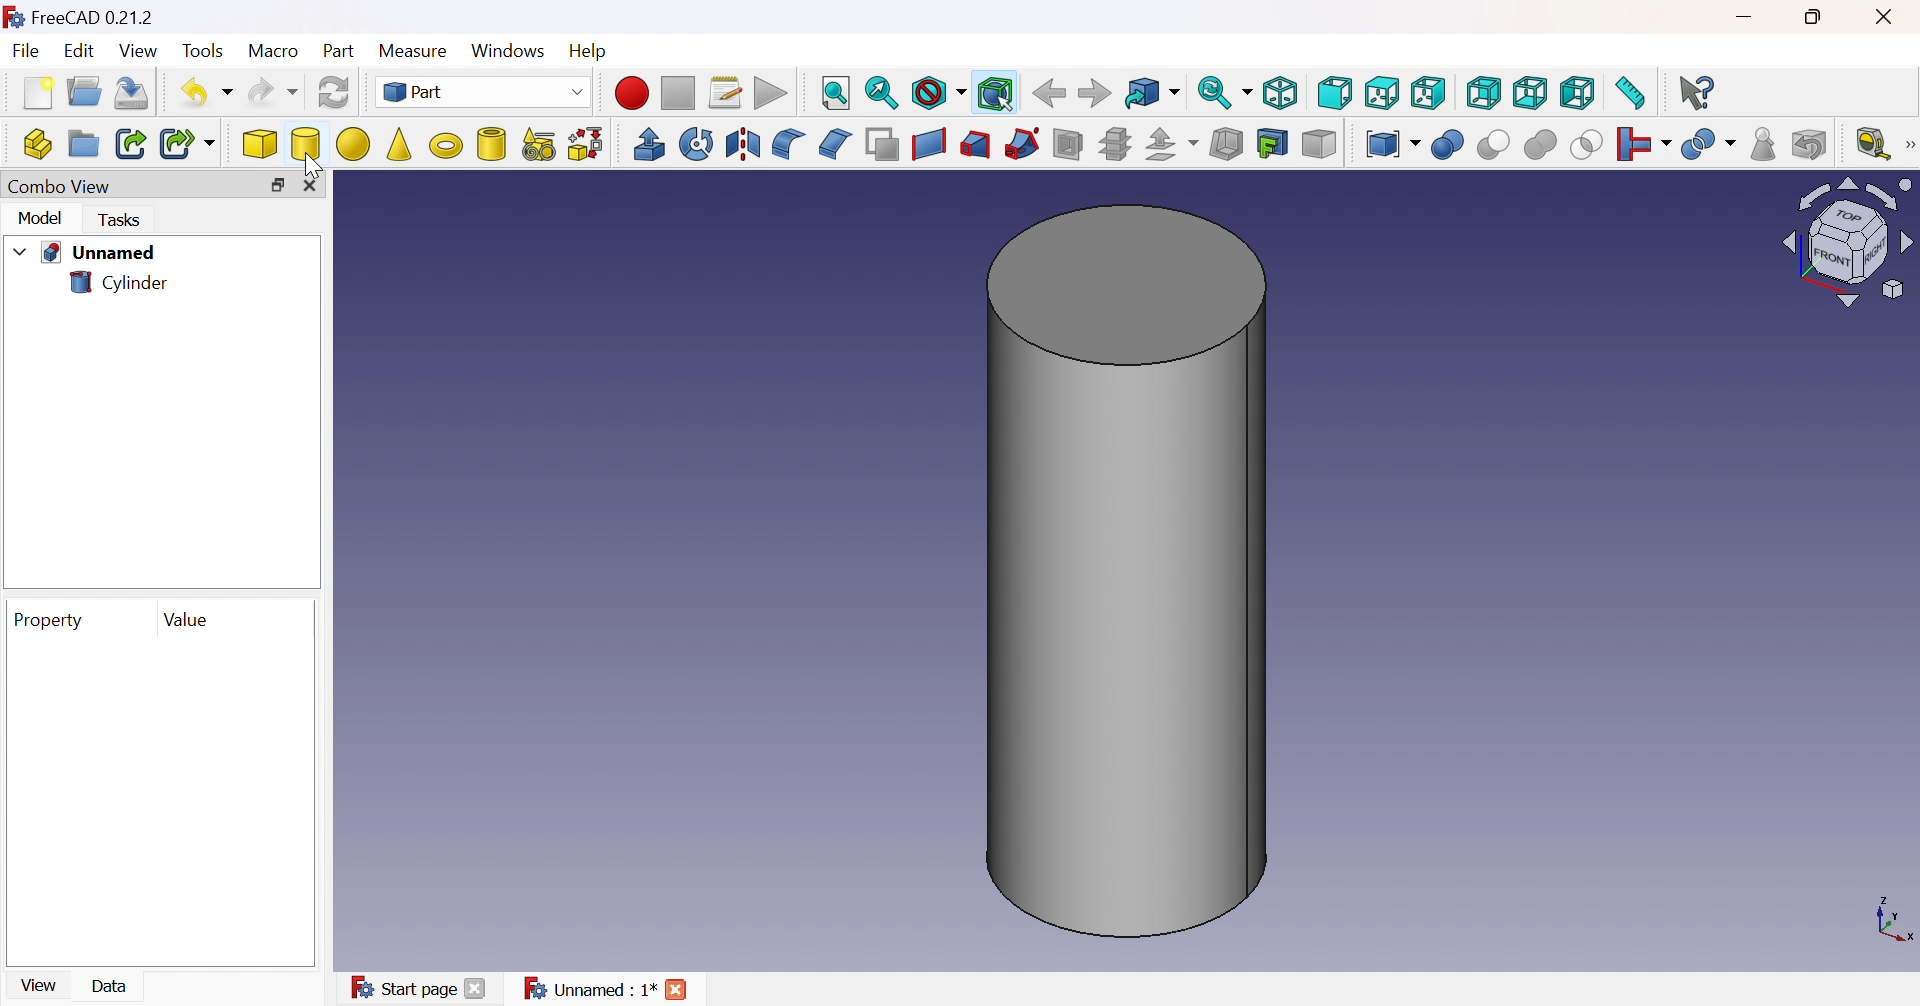 The height and width of the screenshot is (1006, 1920). What do you see at coordinates (1225, 96) in the screenshot?
I see `Sync view` at bounding box center [1225, 96].